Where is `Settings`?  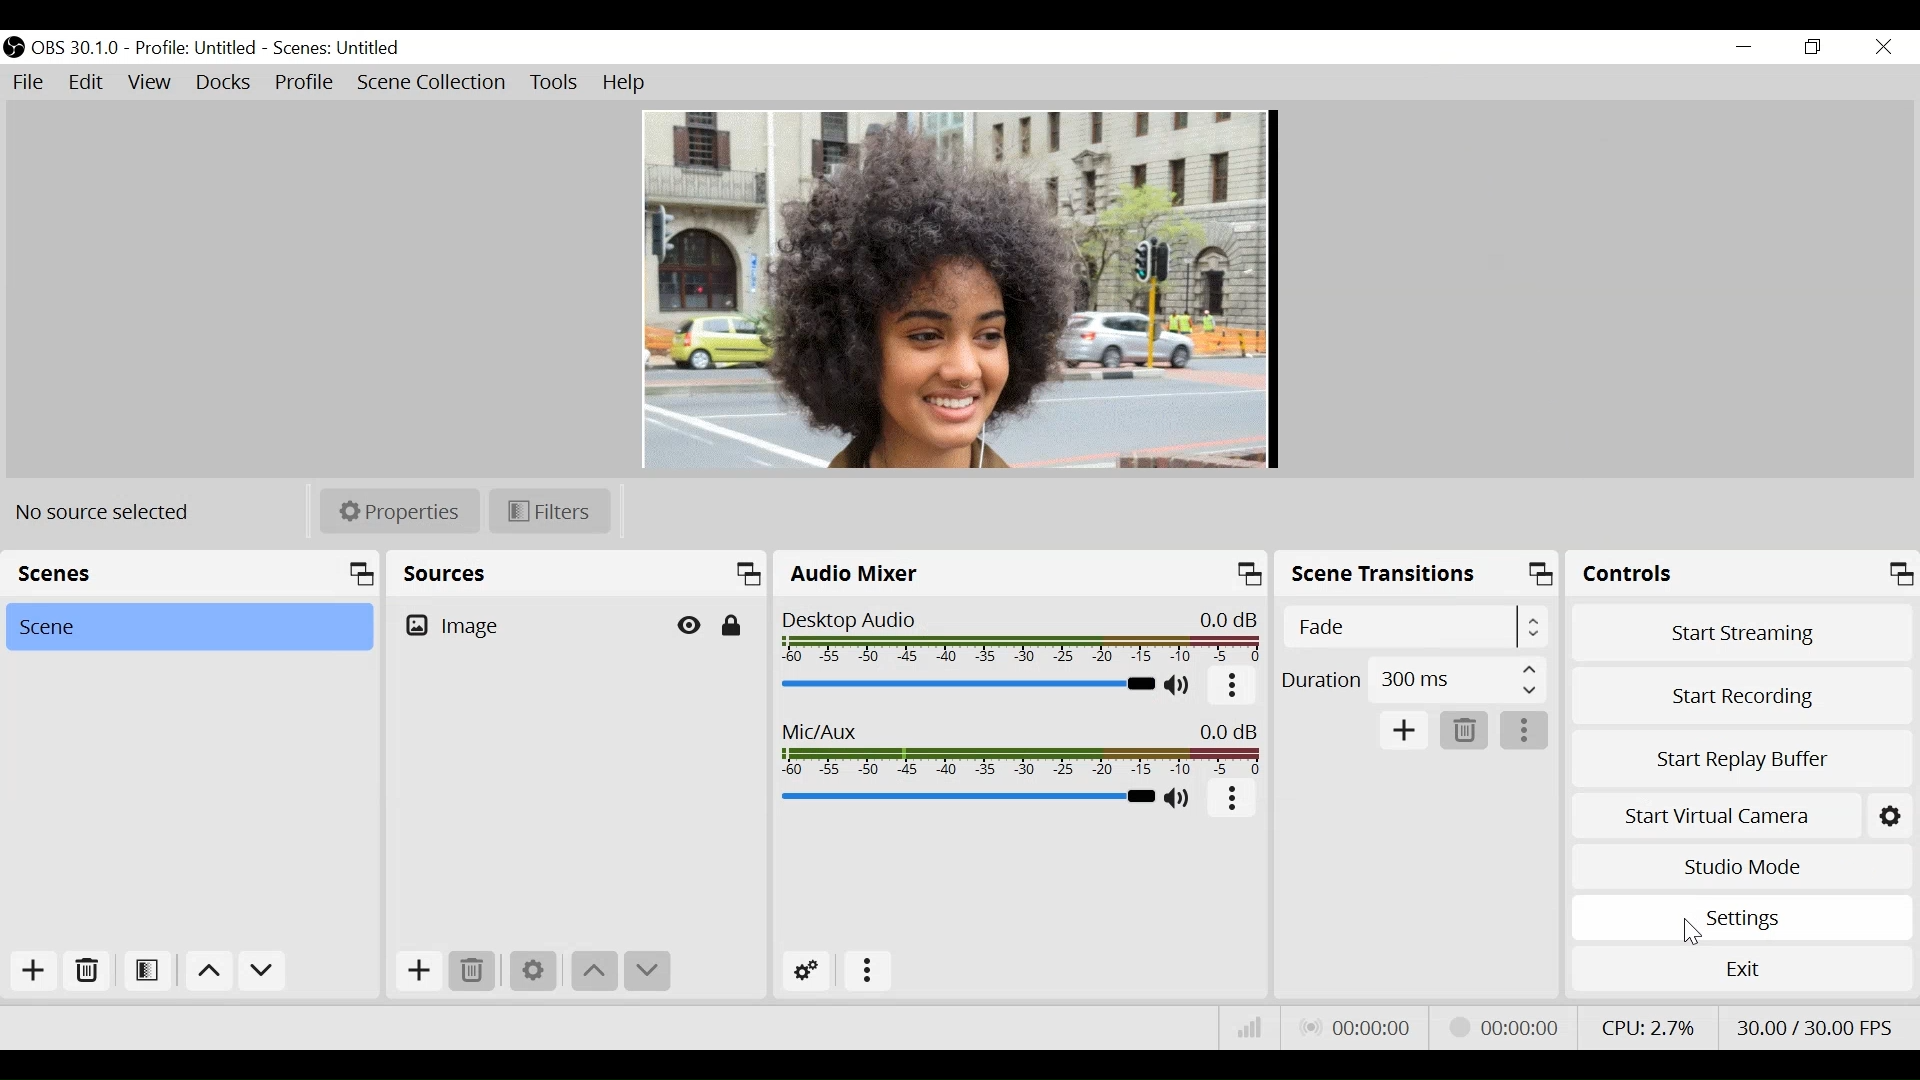
Settings is located at coordinates (1742, 918).